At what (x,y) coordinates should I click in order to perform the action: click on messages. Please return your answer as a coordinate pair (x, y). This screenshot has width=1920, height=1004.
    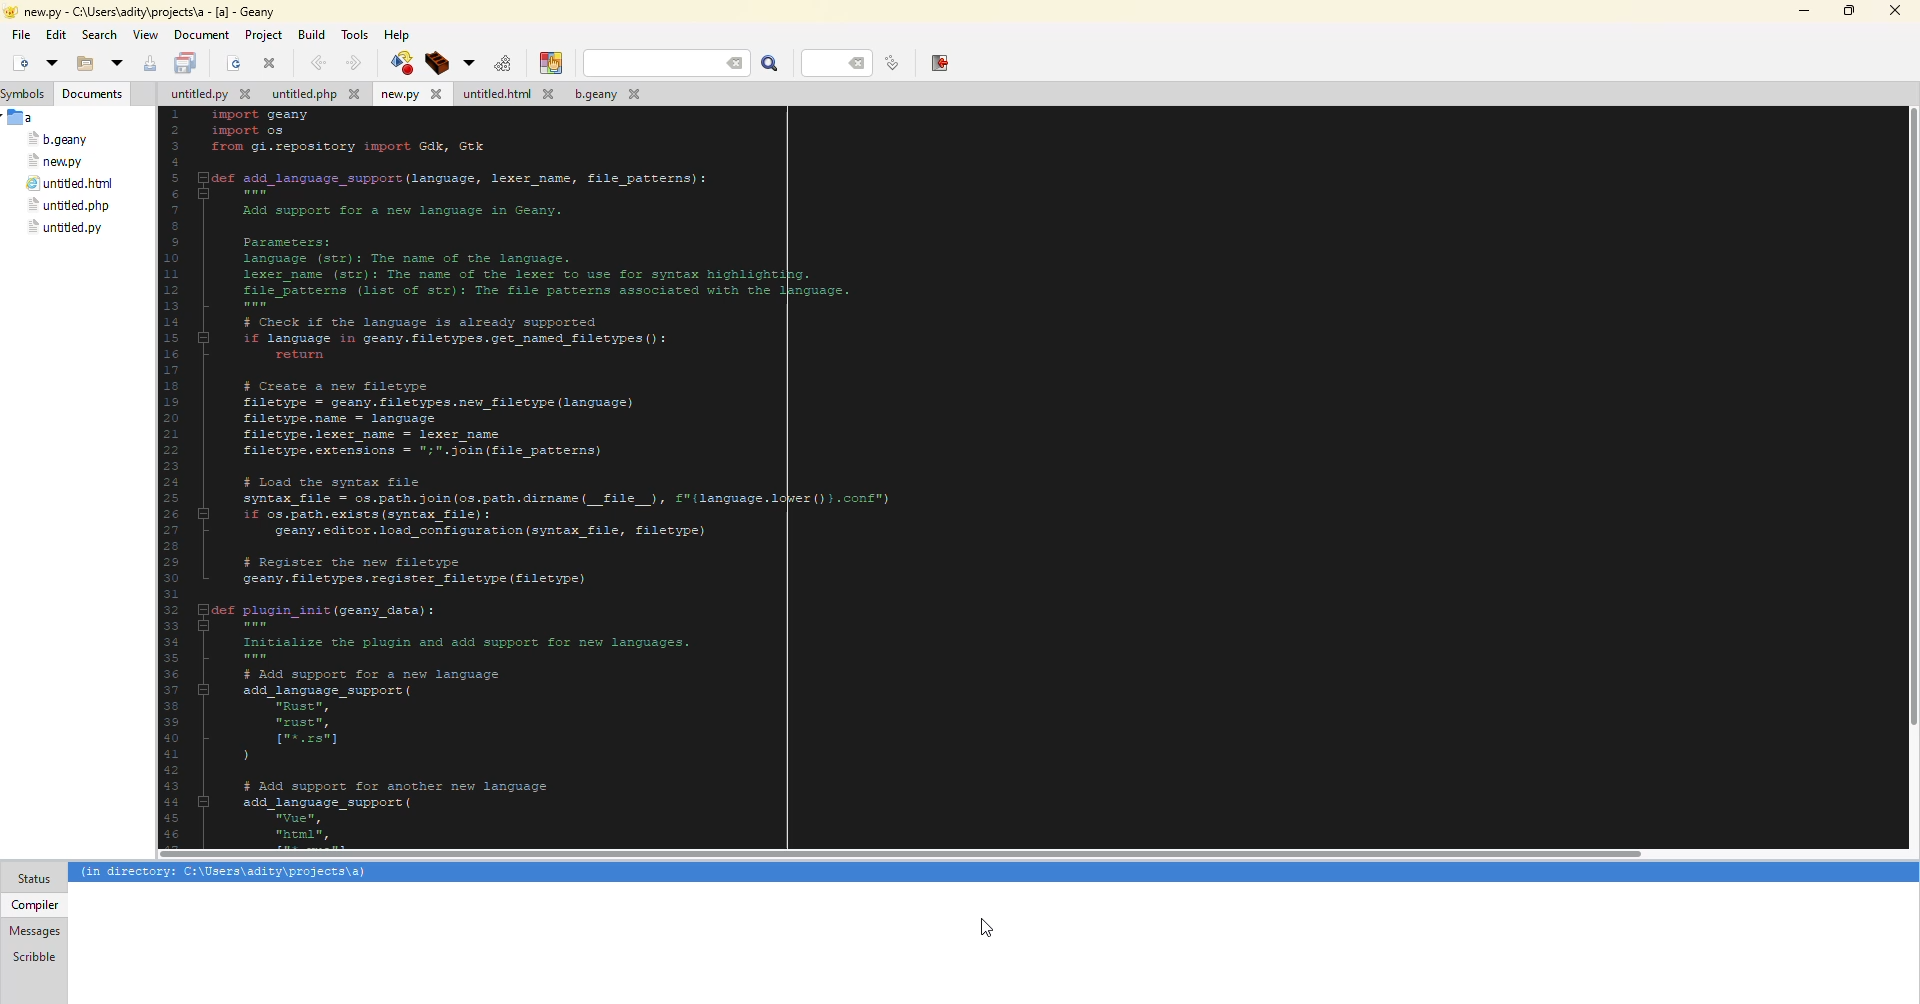
    Looking at the image, I should click on (34, 931).